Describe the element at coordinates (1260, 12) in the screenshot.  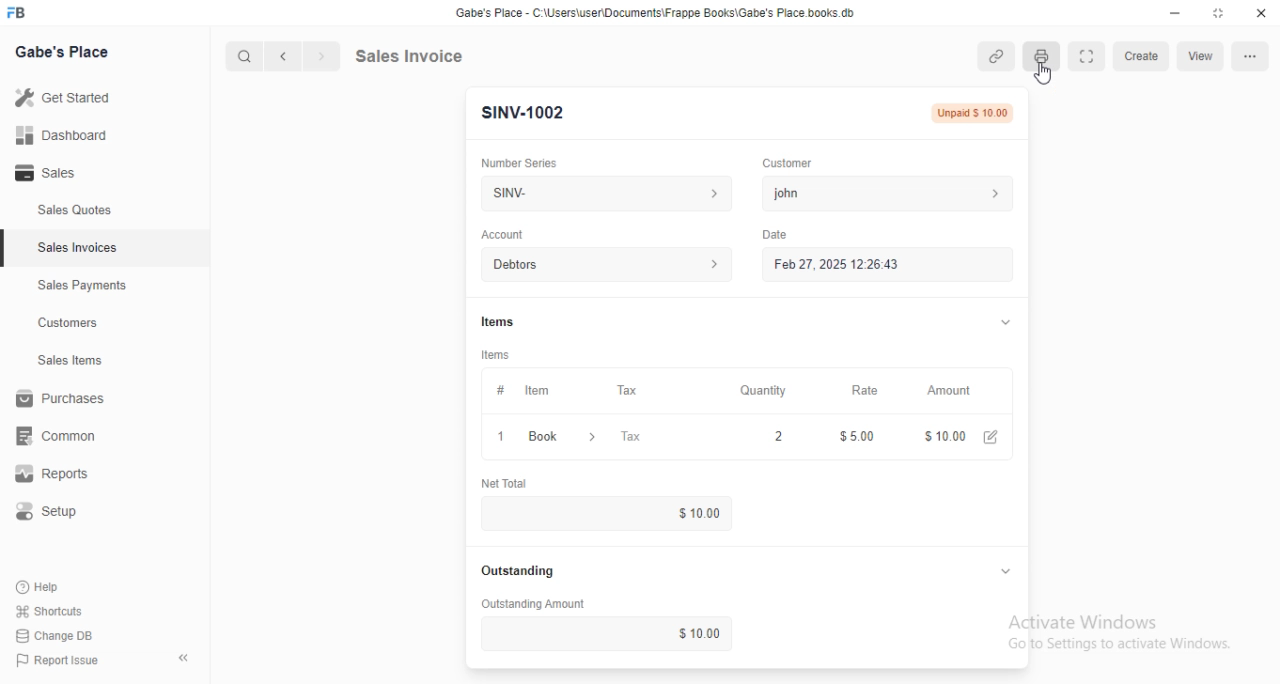
I see `close` at that location.